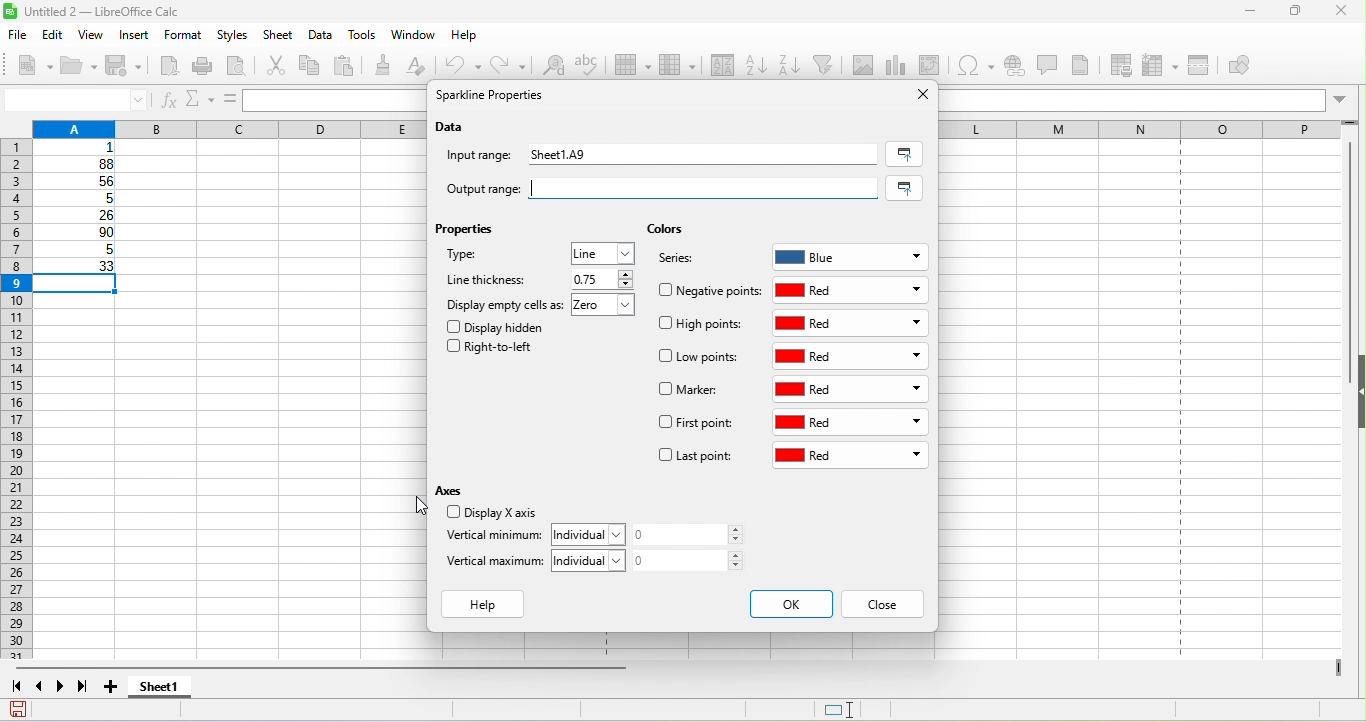 This screenshot has height=722, width=1366. What do you see at coordinates (65, 689) in the screenshot?
I see `scroll to next sheet` at bounding box center [65, 689].